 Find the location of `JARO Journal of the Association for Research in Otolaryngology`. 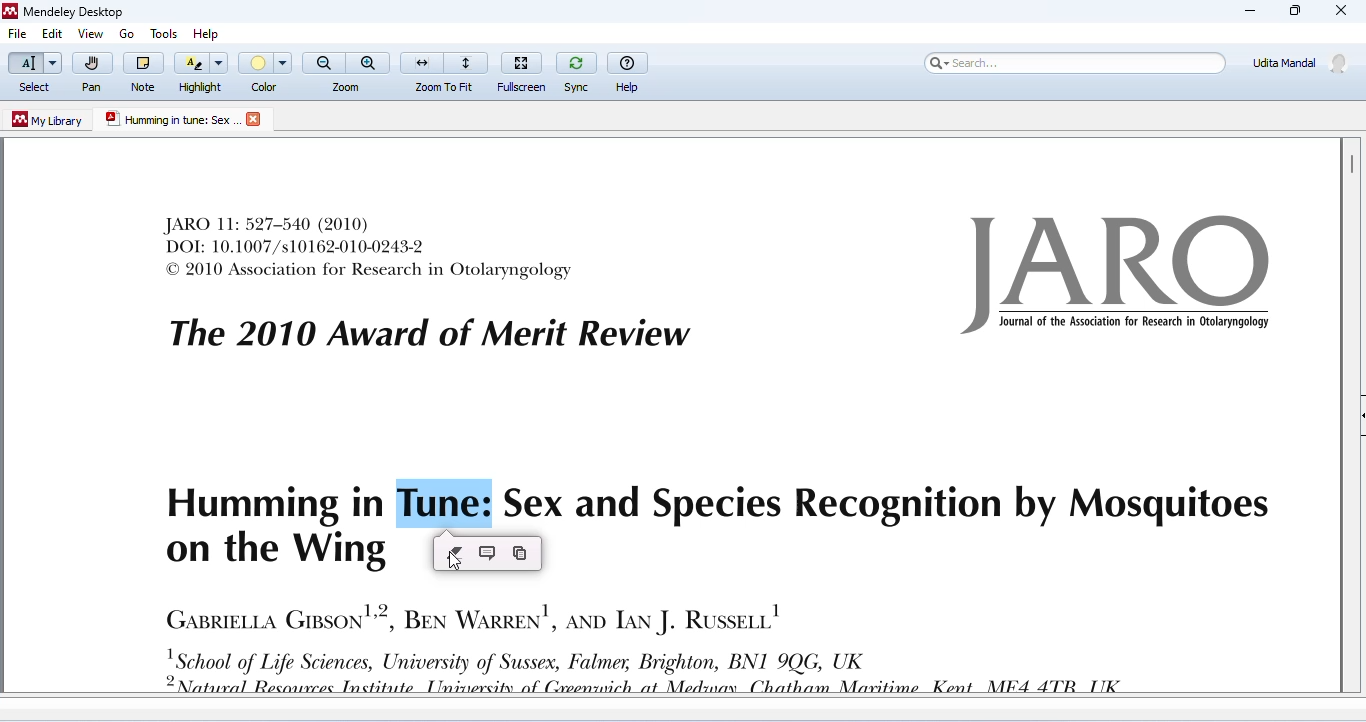

JARO Journal of the Association for Research in Otolaryngology is located at coordinates (1122, 275).